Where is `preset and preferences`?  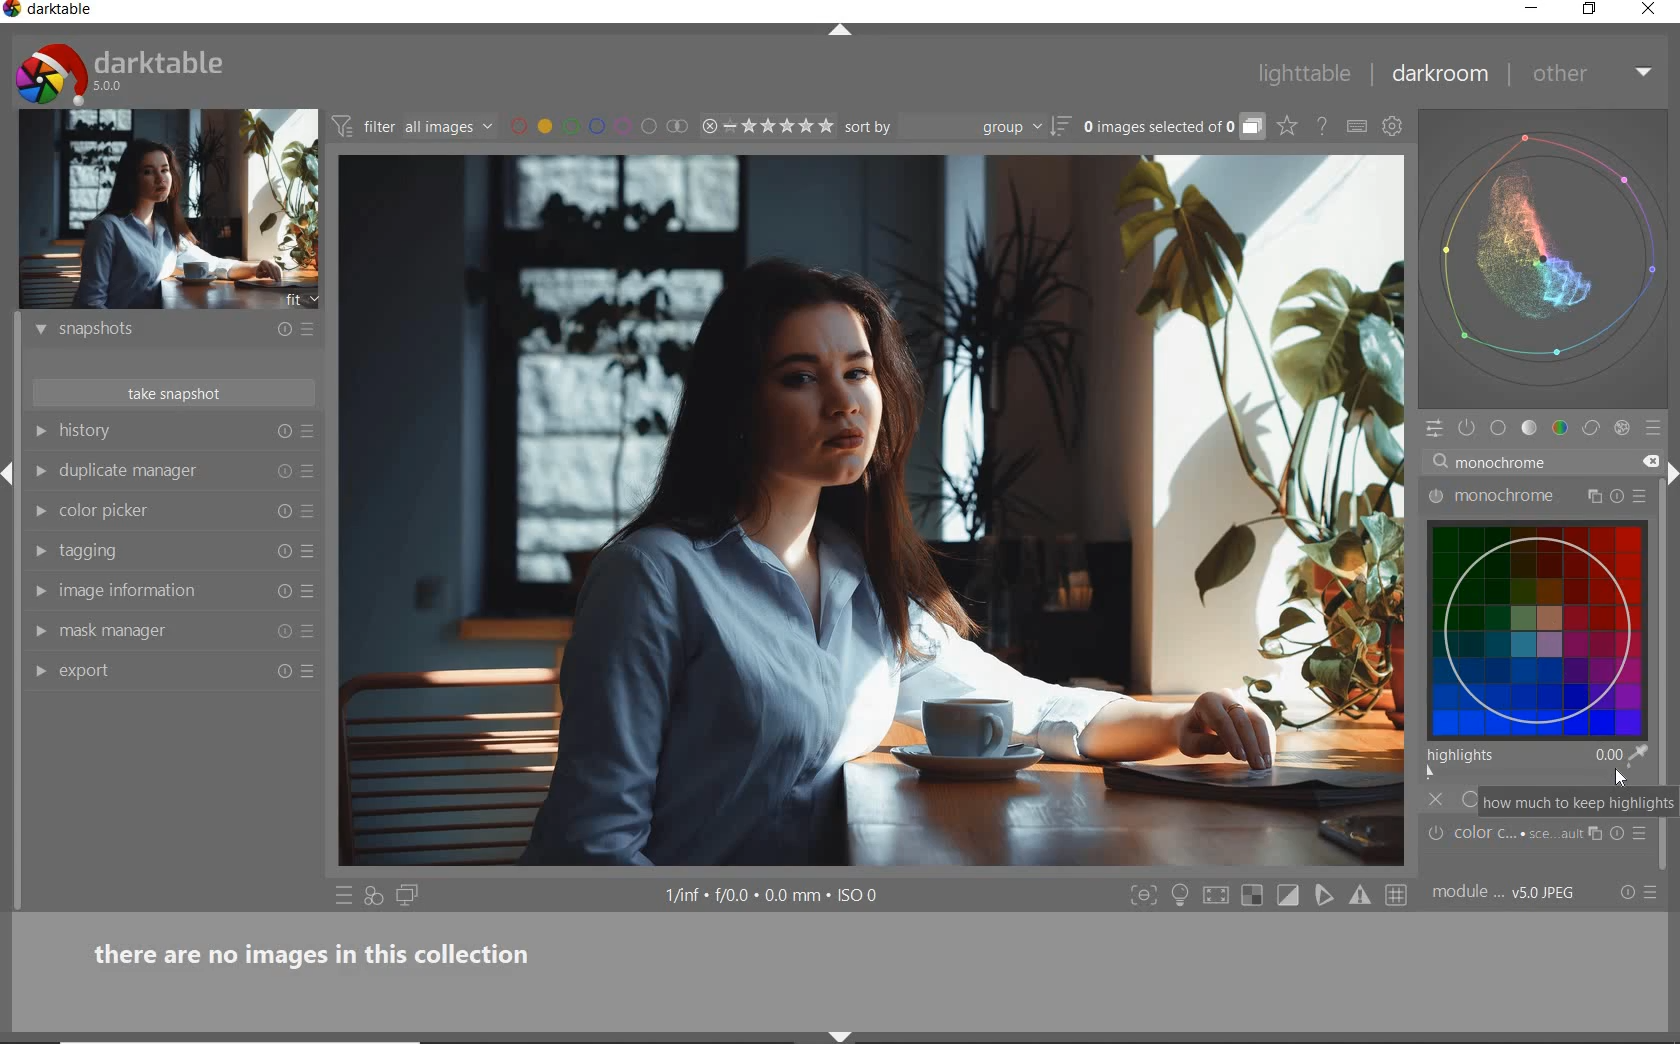
preset and preferences is located at coordinates (311, 671).